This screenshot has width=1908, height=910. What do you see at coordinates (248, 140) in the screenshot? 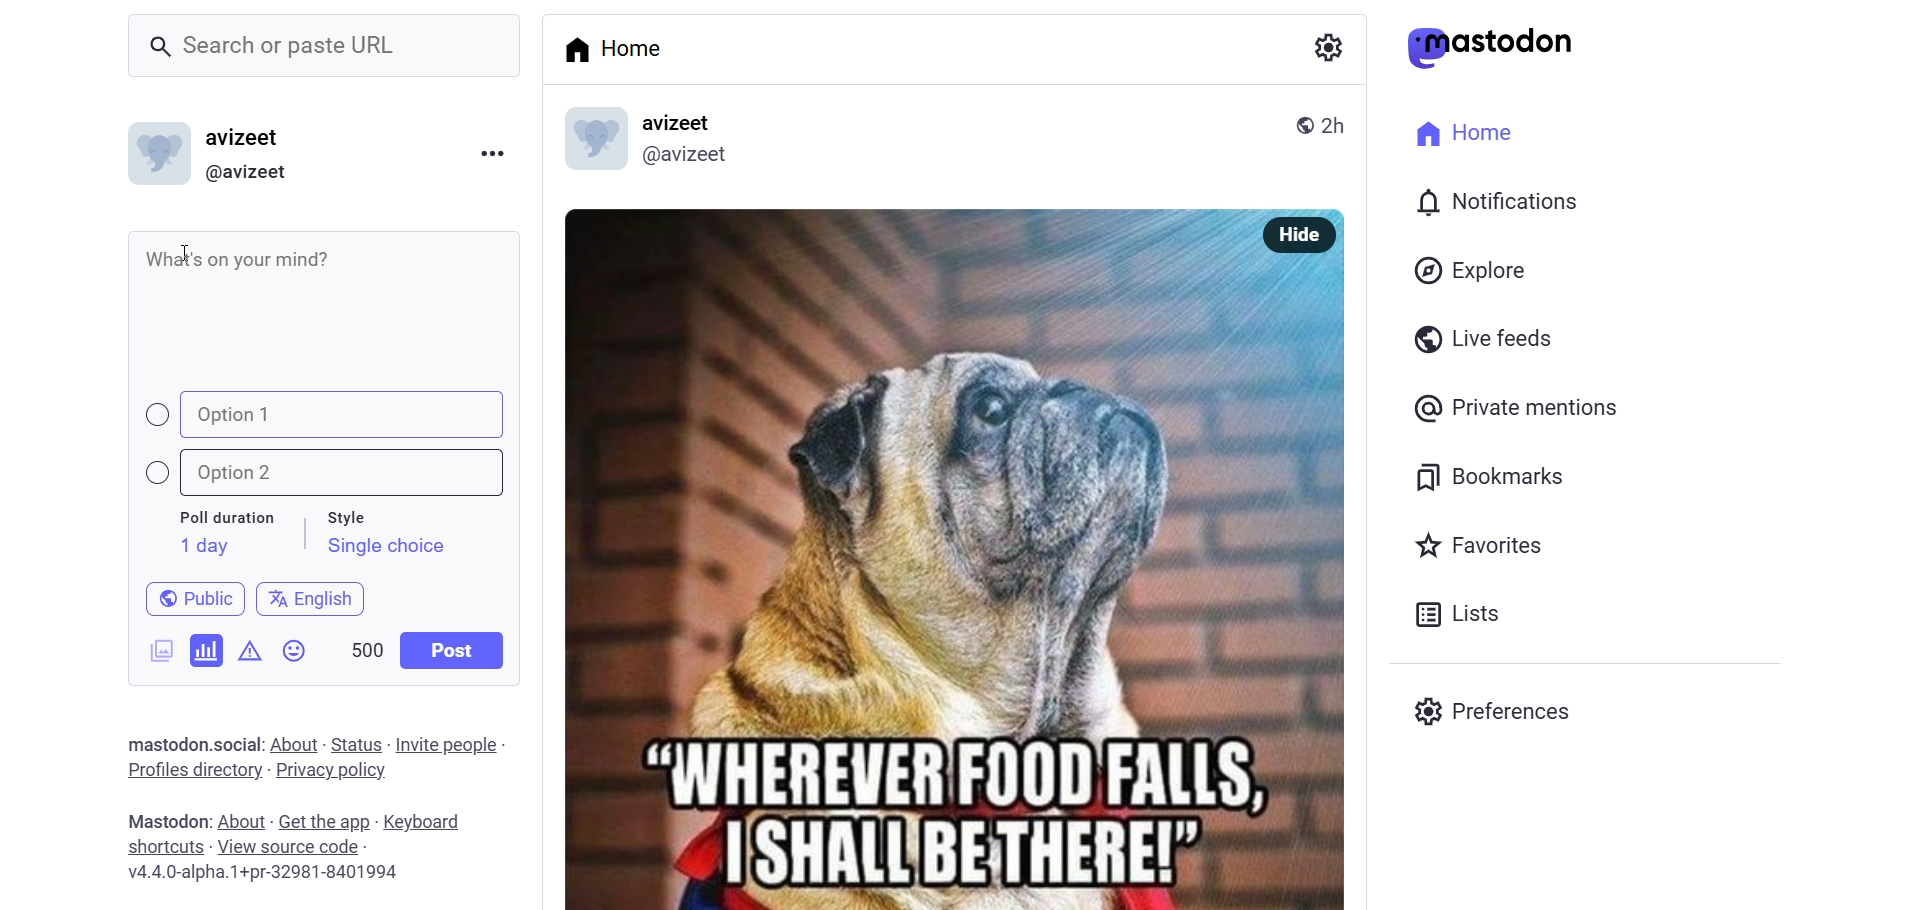
I see `avizeet` at bounding box center [248, 140].